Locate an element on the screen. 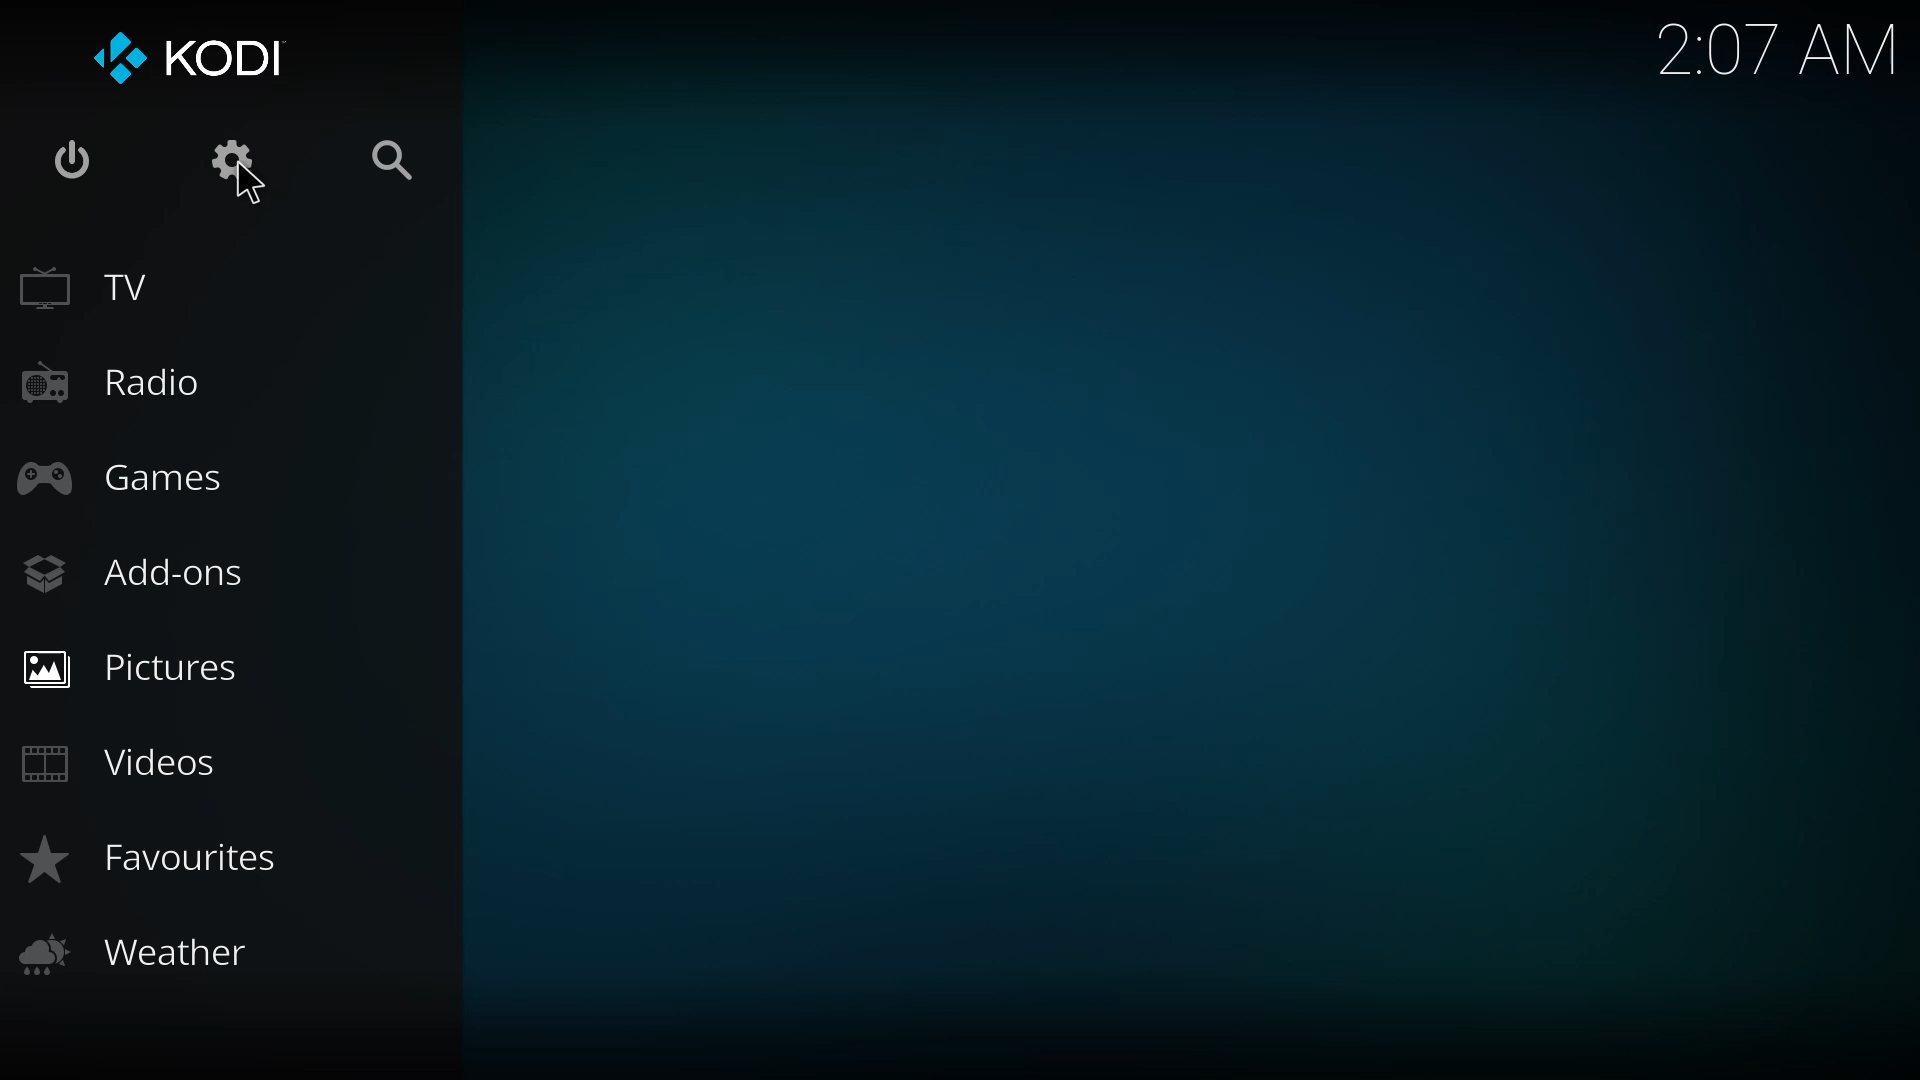 This screenshot has height=1080, width=1920. weather is located at coordinates (144, 954).